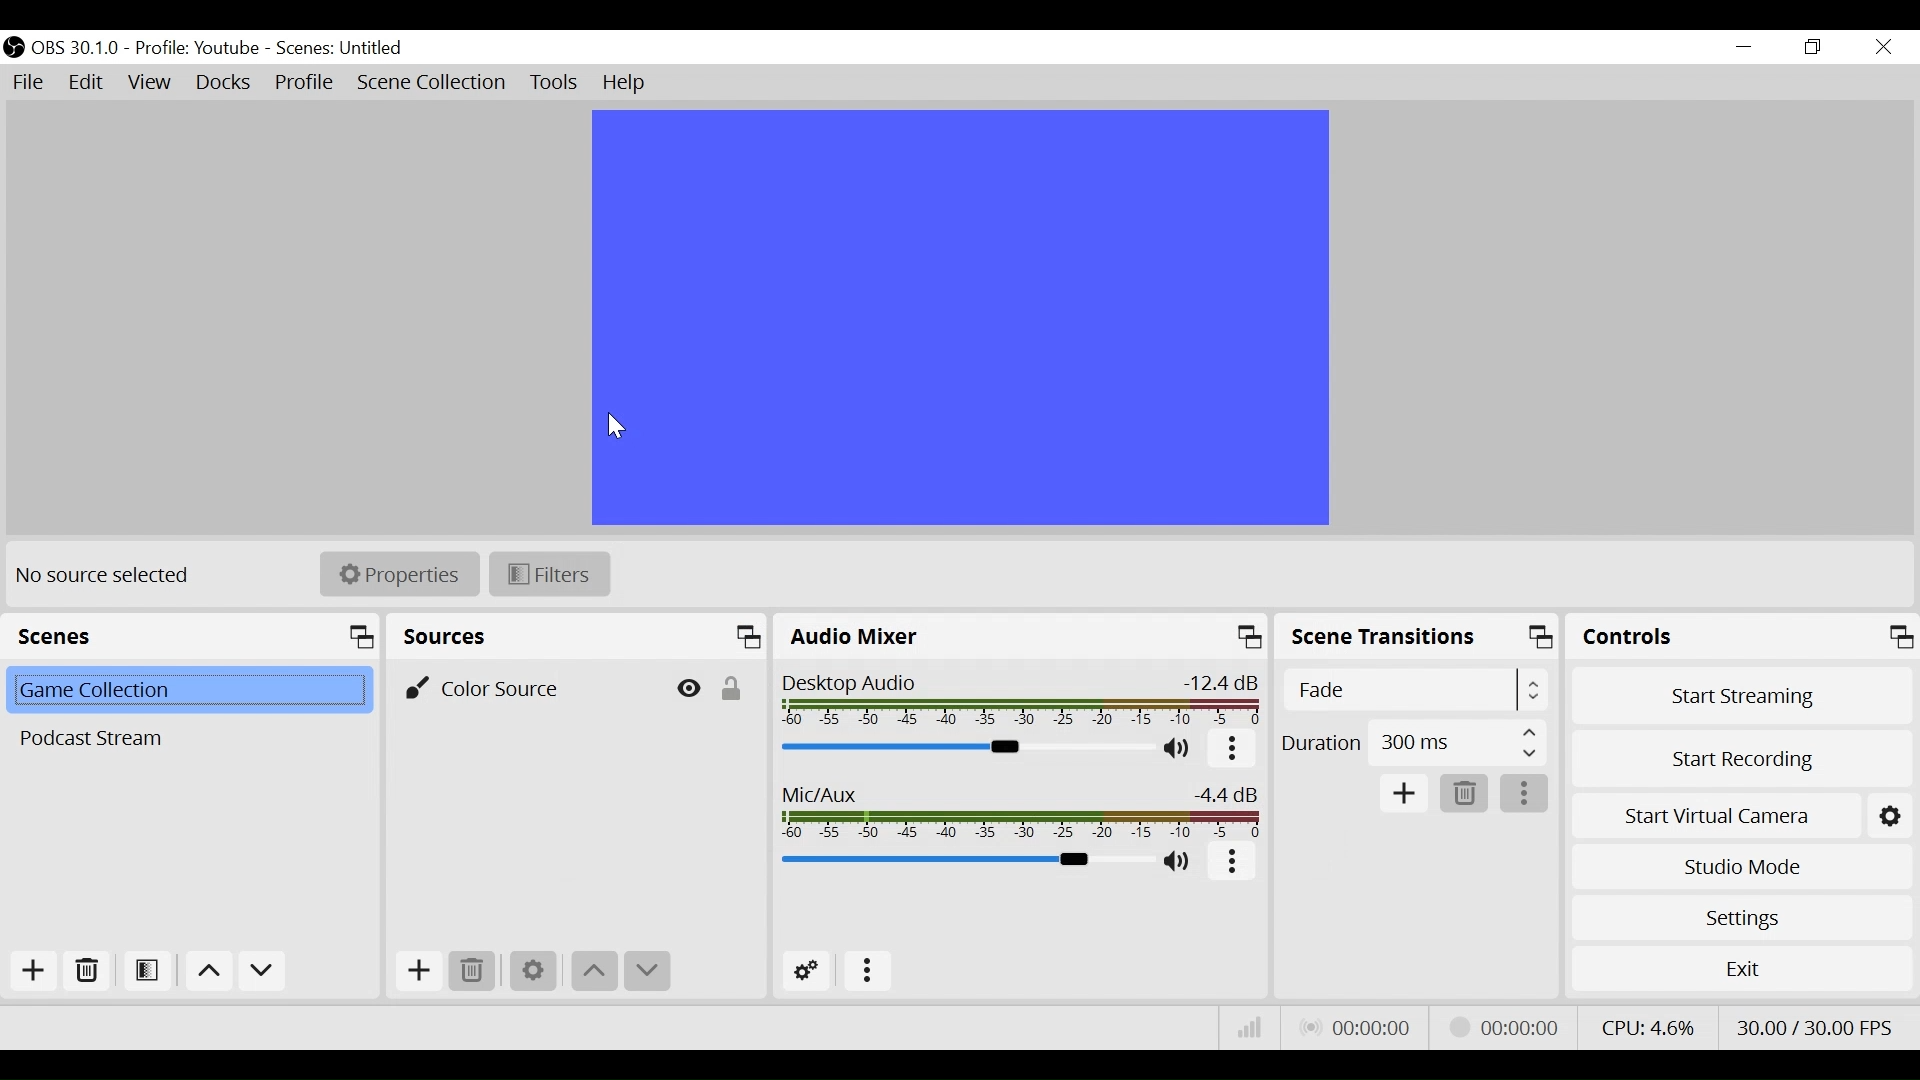 The height and width of the screenshot is (1080, 1920). Describe the element at coordinates (191, 635) in the screenshot. I see `Scenes Panel` at that location.